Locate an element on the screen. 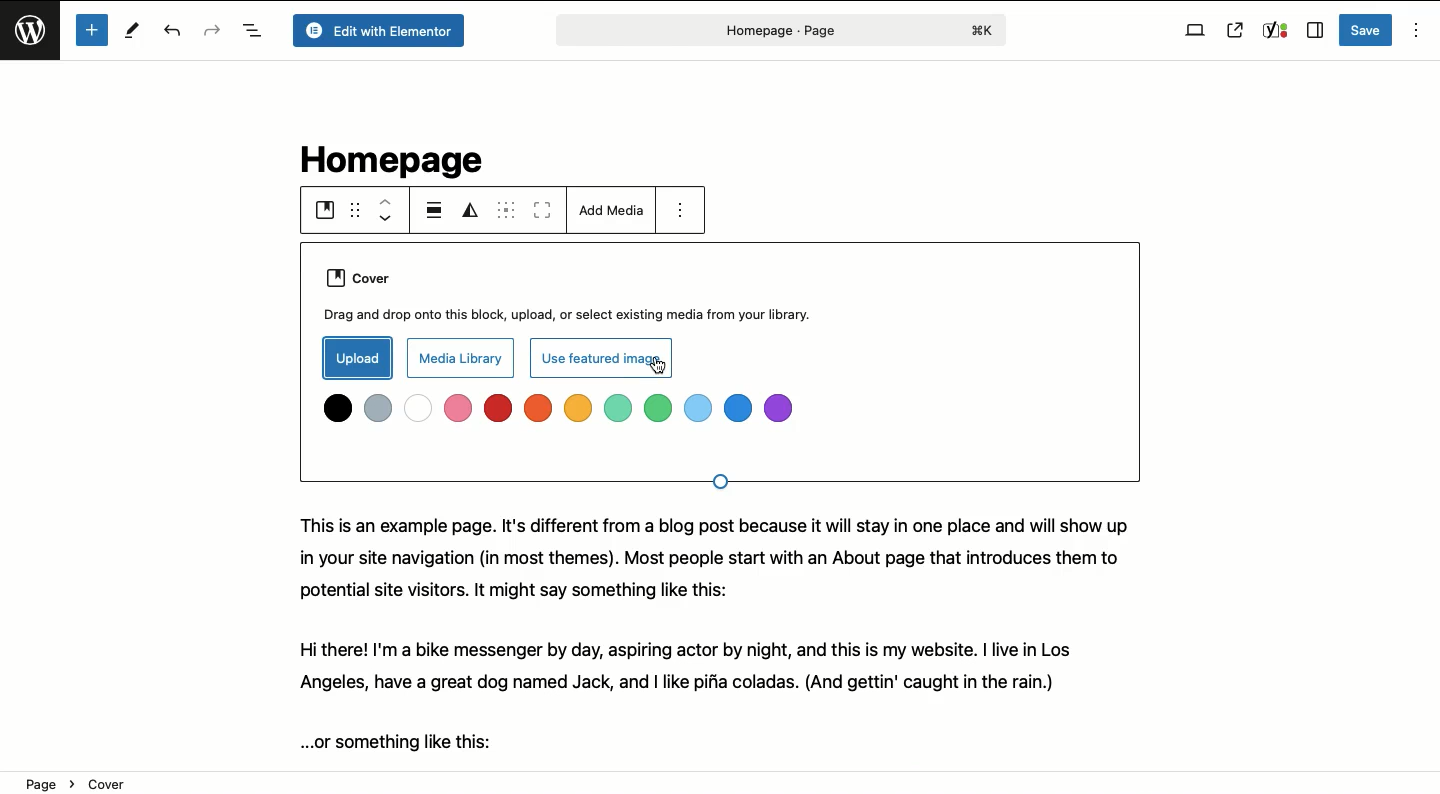  Hi there! I'm a bike messenger by day, aspiring actor by night, and this is my website. | live in Los
Angeles, have a great dog named Jack, and | like pifia coladas. (And gettin' caught in the rain.) is located at coordinates (665, 668).